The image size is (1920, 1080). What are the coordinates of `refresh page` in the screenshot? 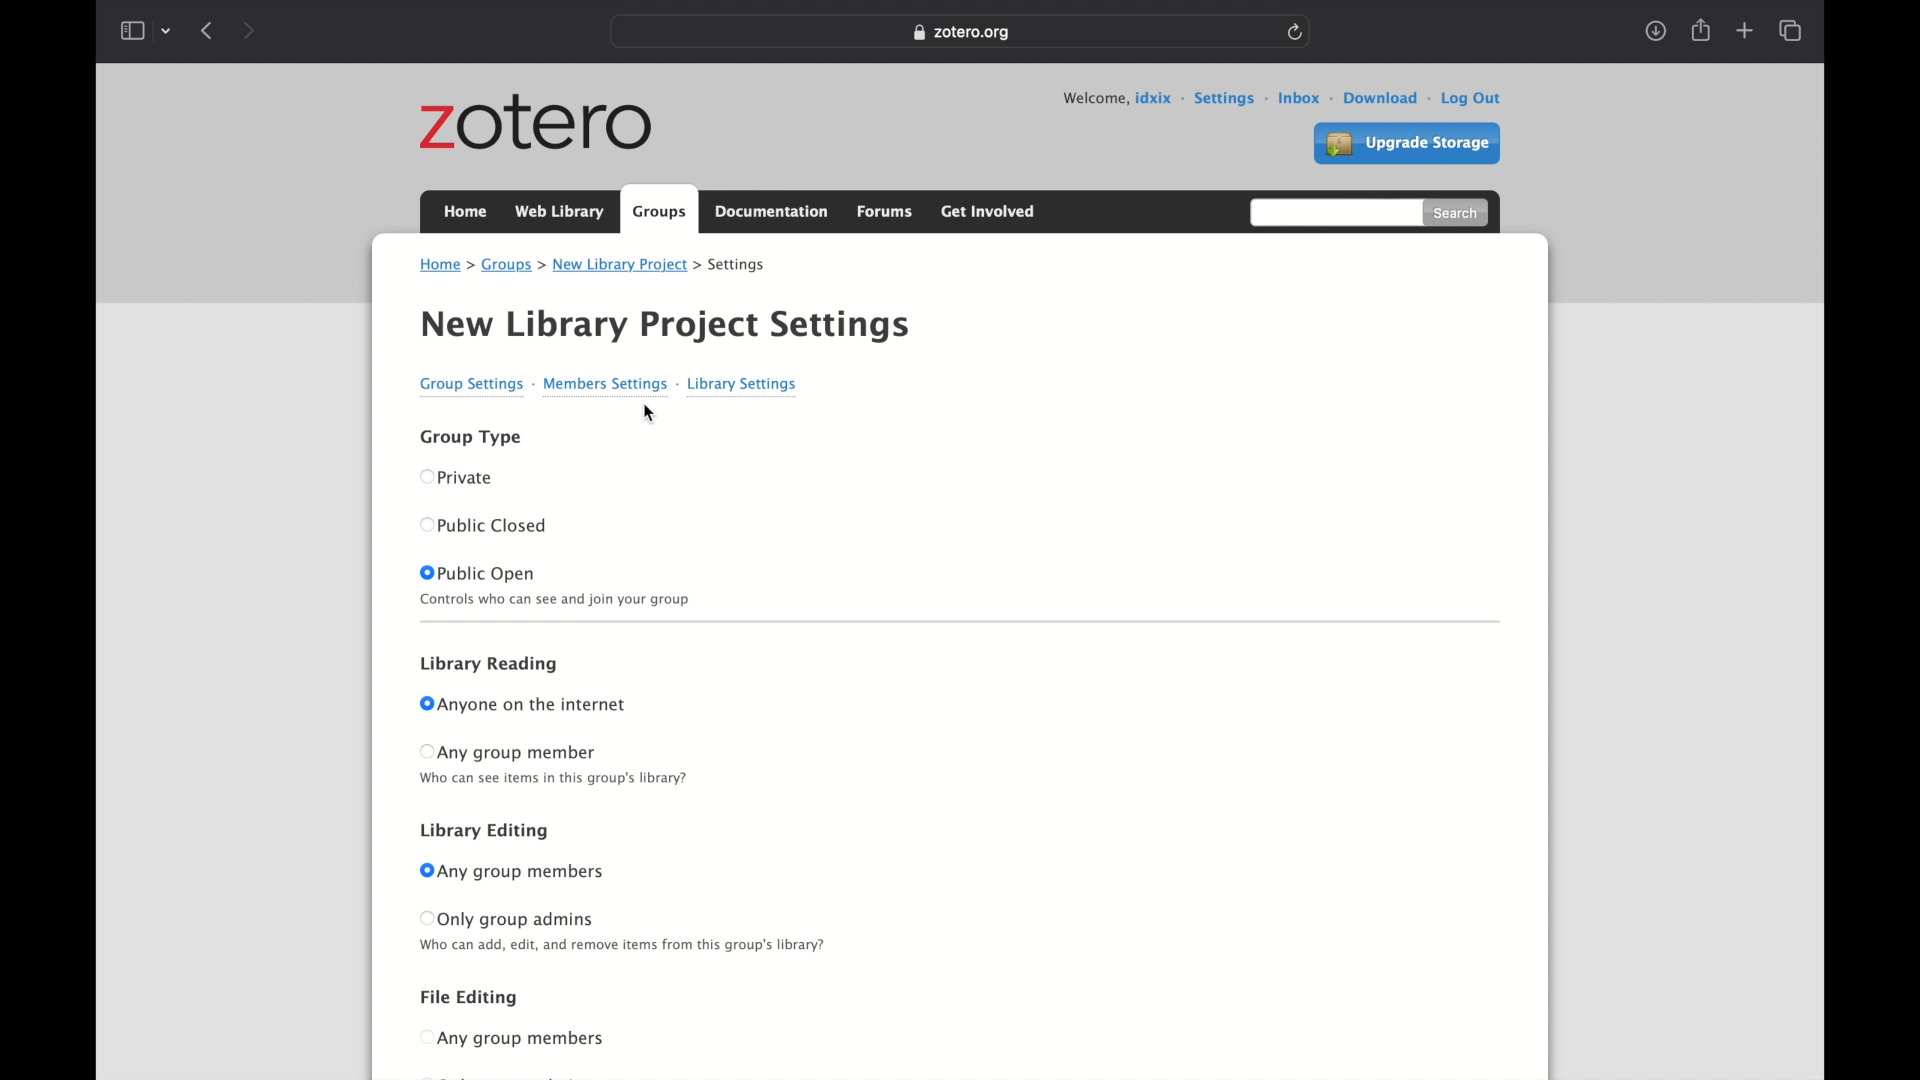 It's located at (1295, 30).